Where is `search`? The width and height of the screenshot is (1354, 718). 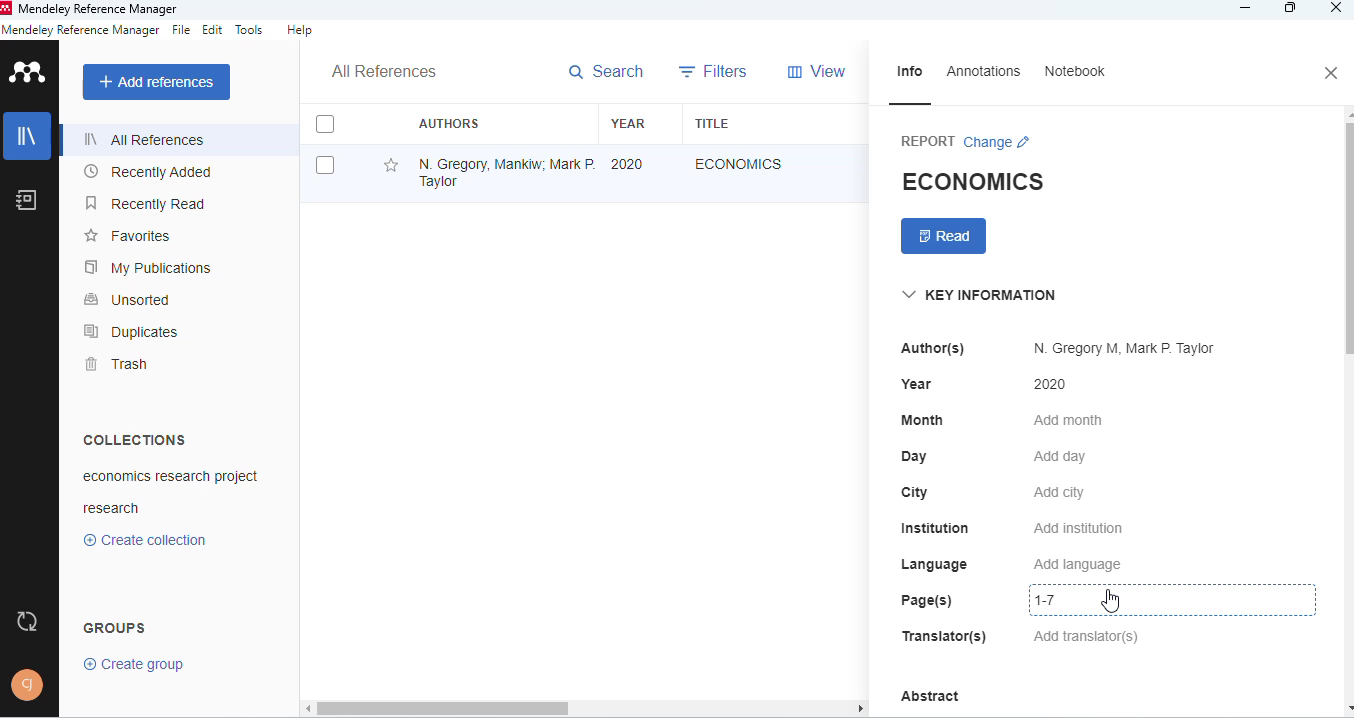 search is located at coordinates (607, 72).